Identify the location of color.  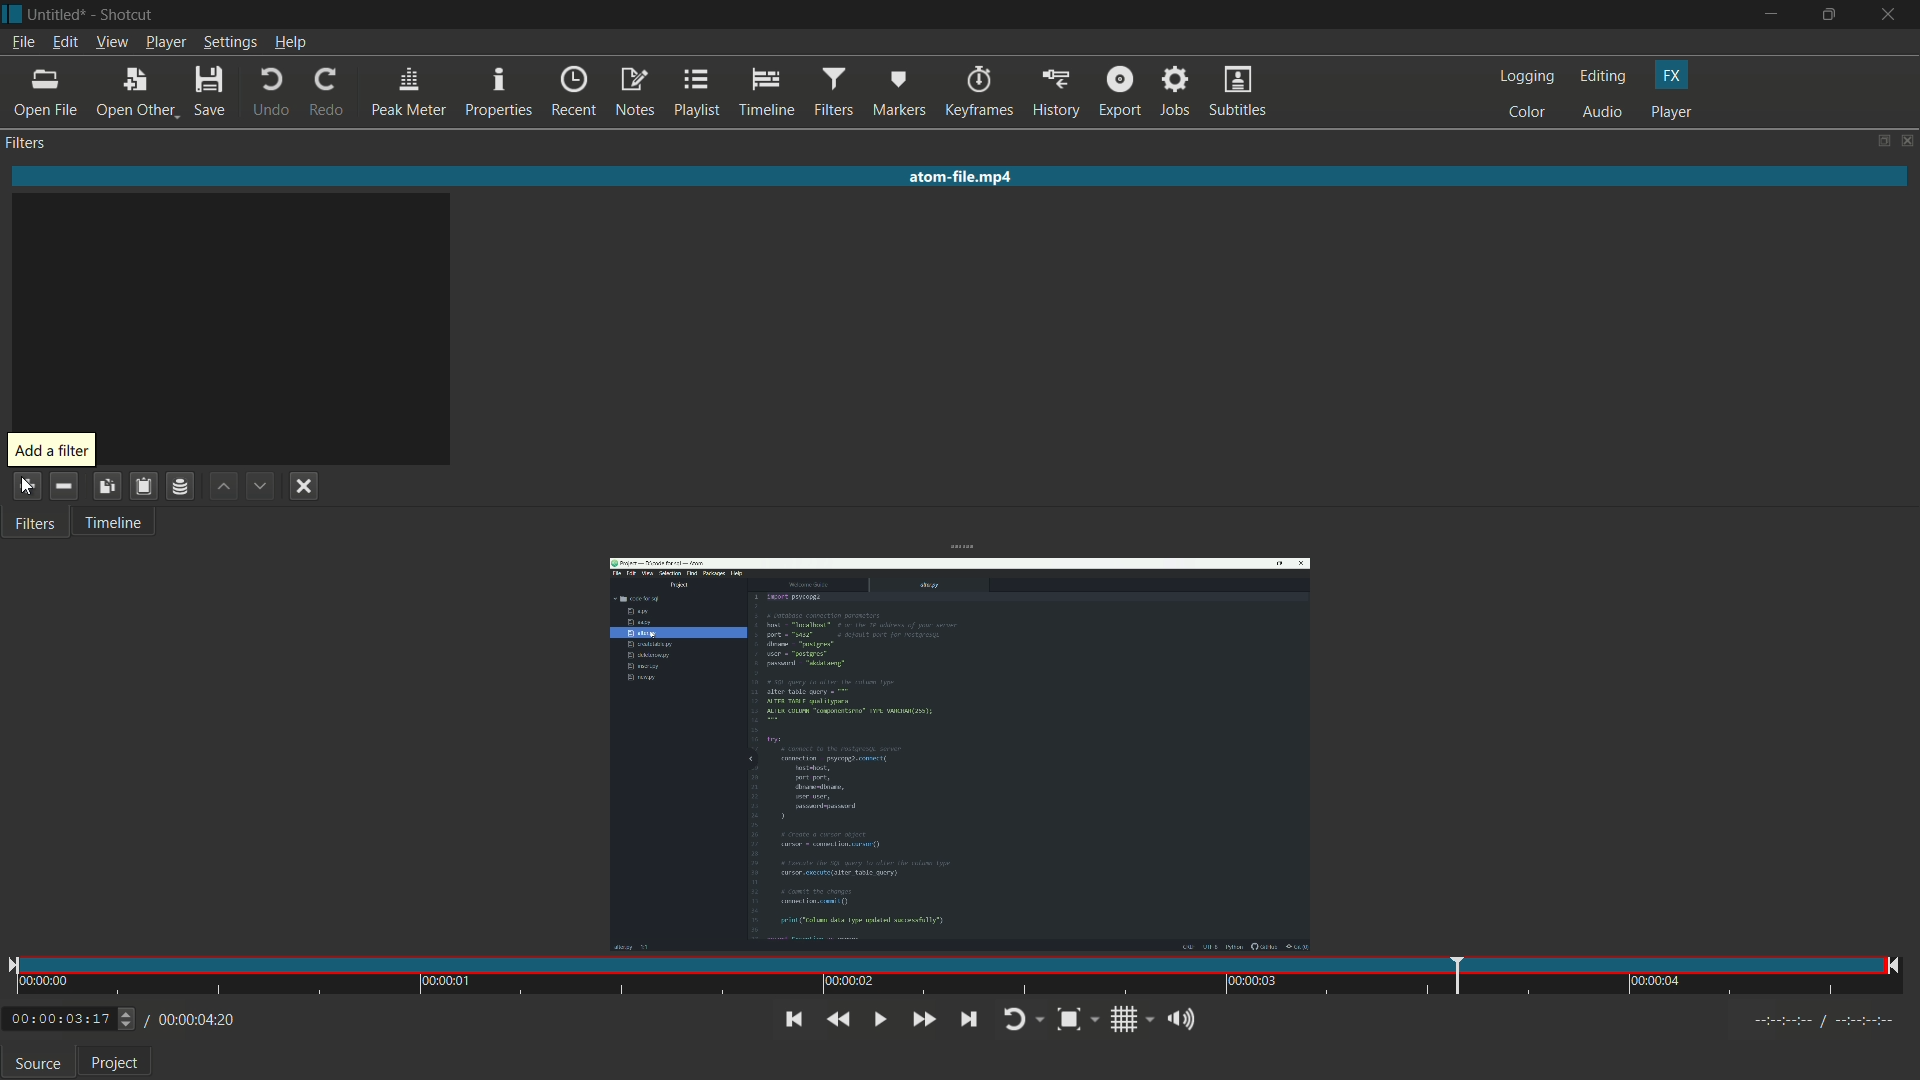
(1531, 113).